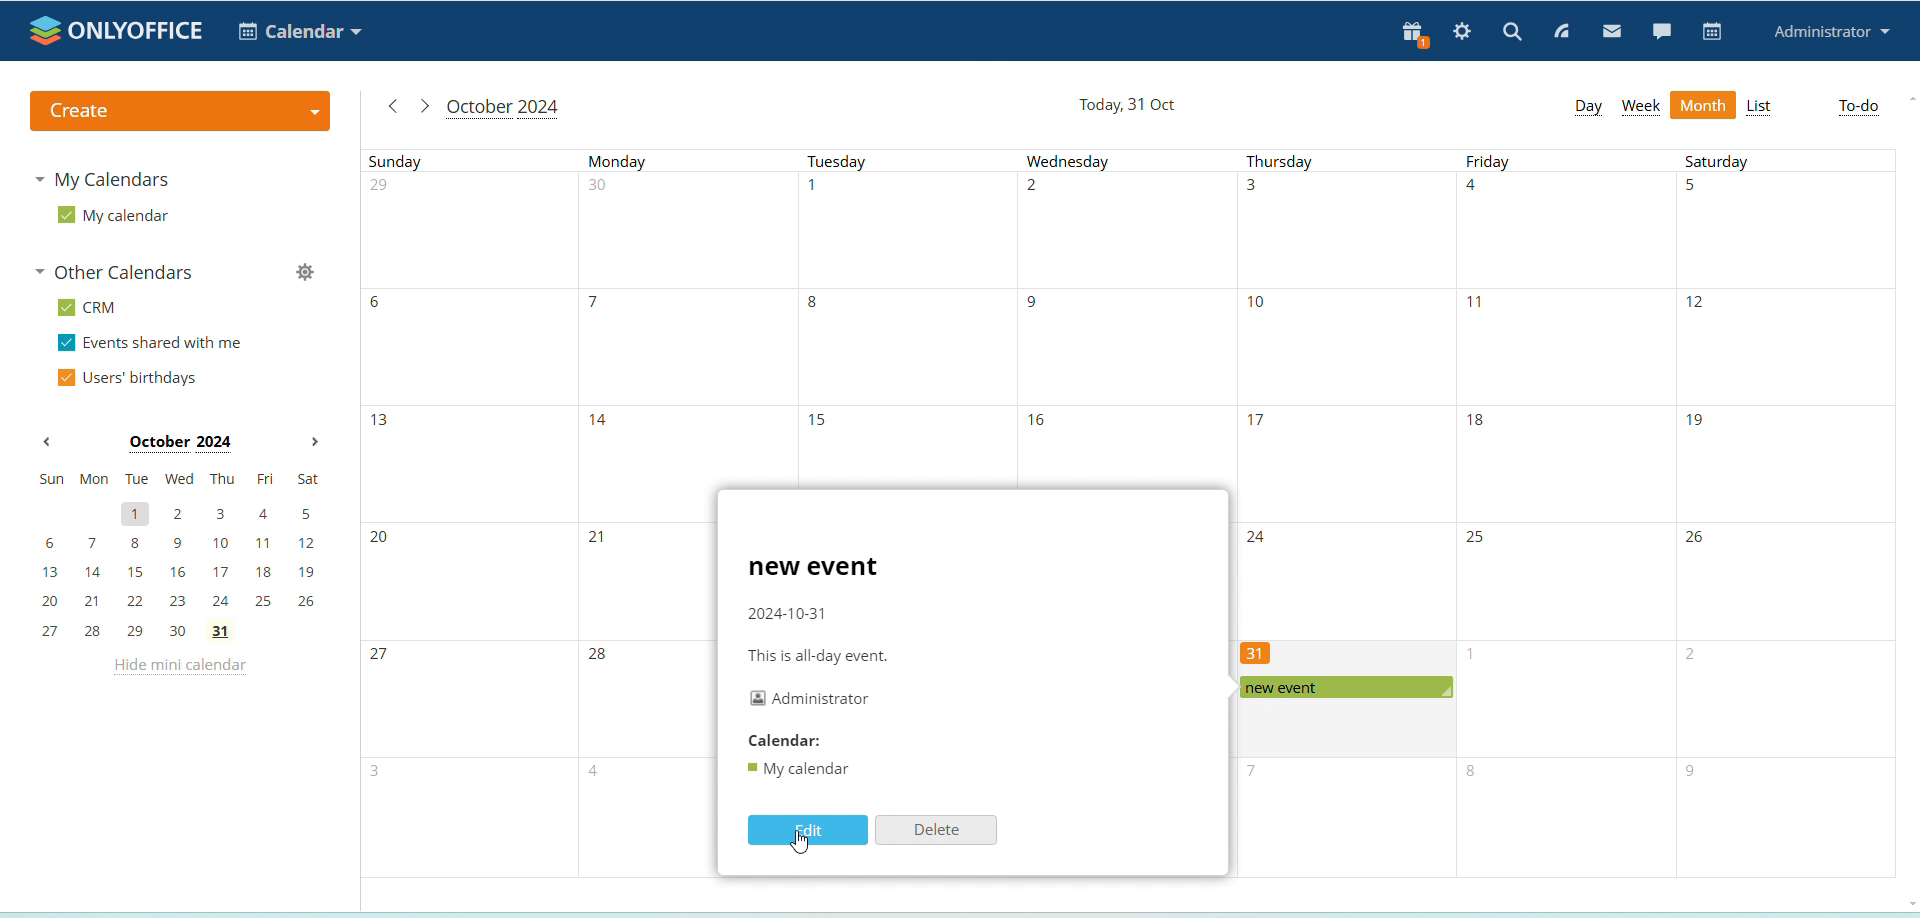 The width and height of the screenshot is (1920, 918). Describe the element at coordinates (47, 443) in the screenshot. I see `previous month` at that location.